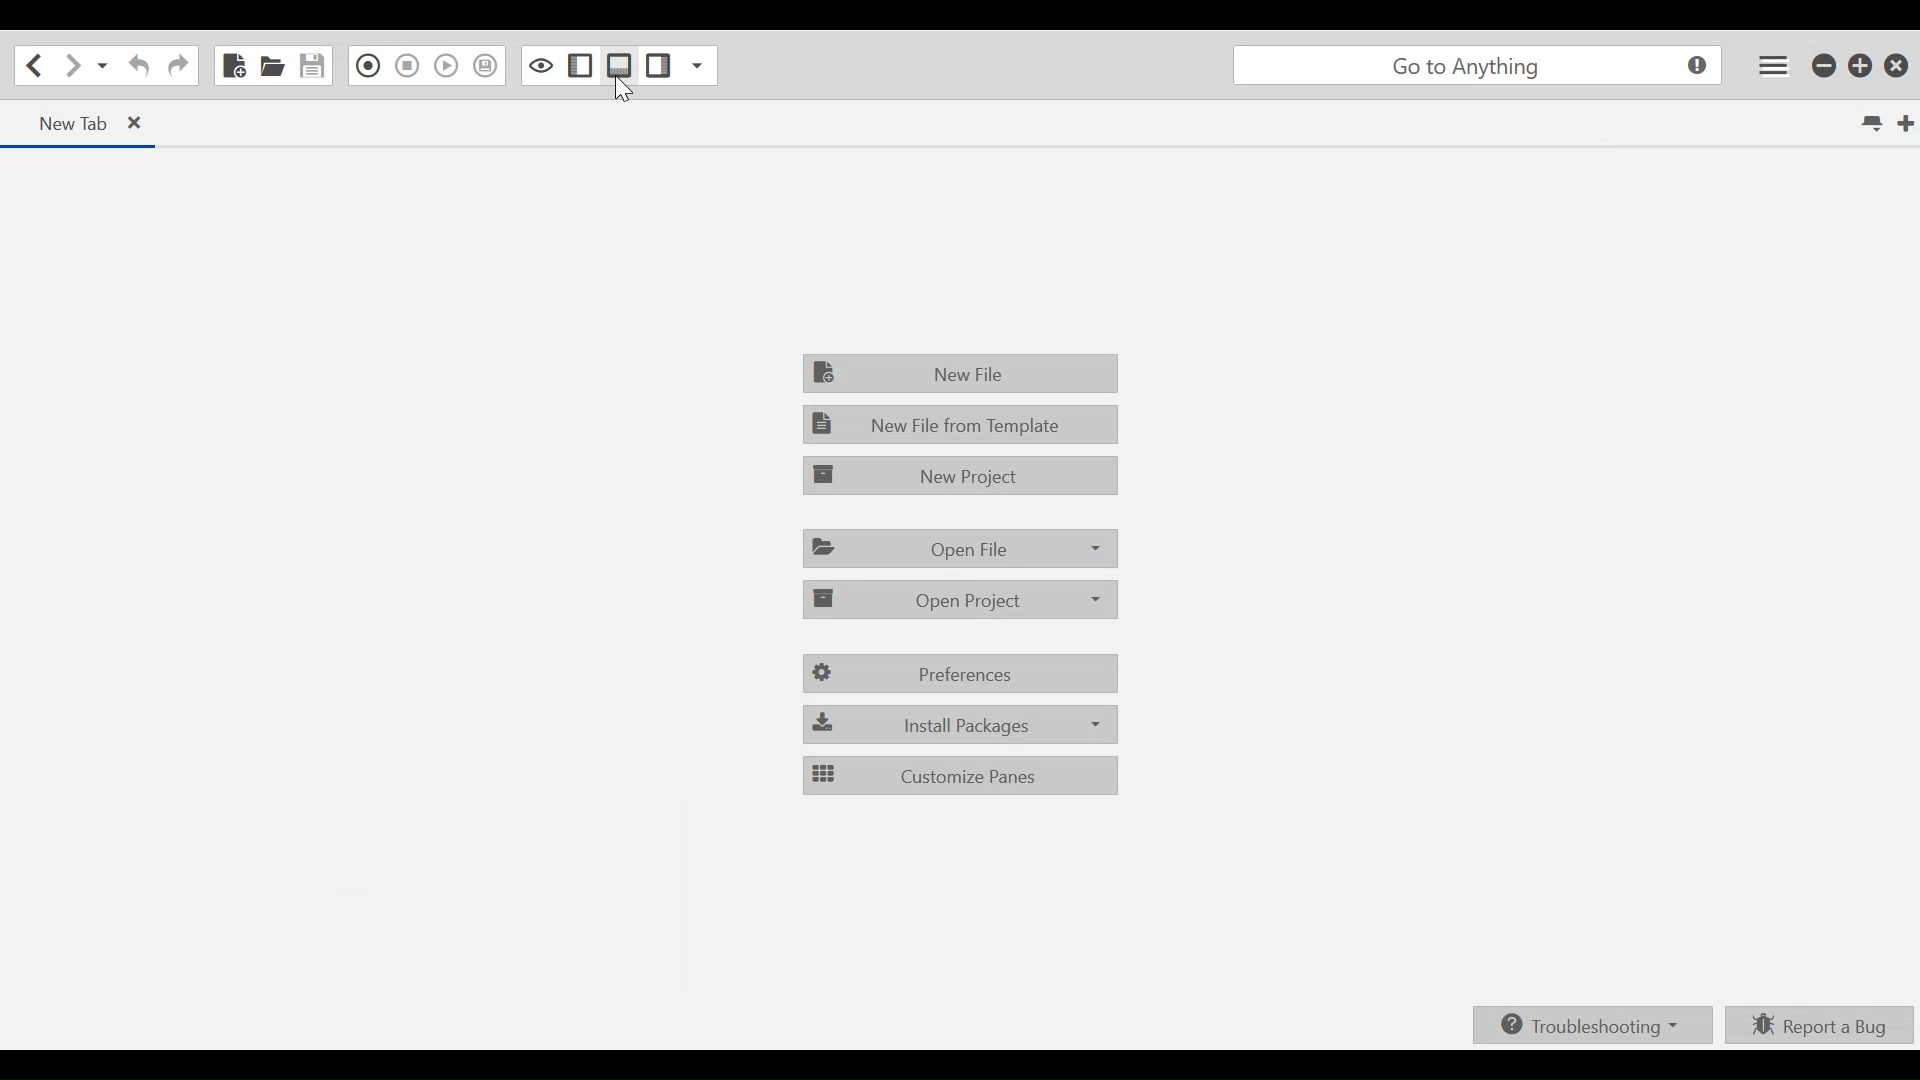 This screenshot has width=1920, height=1080. Describe the element at coordinates (368, 66) in the screenshot. I see `Recording in Macro` at that location.